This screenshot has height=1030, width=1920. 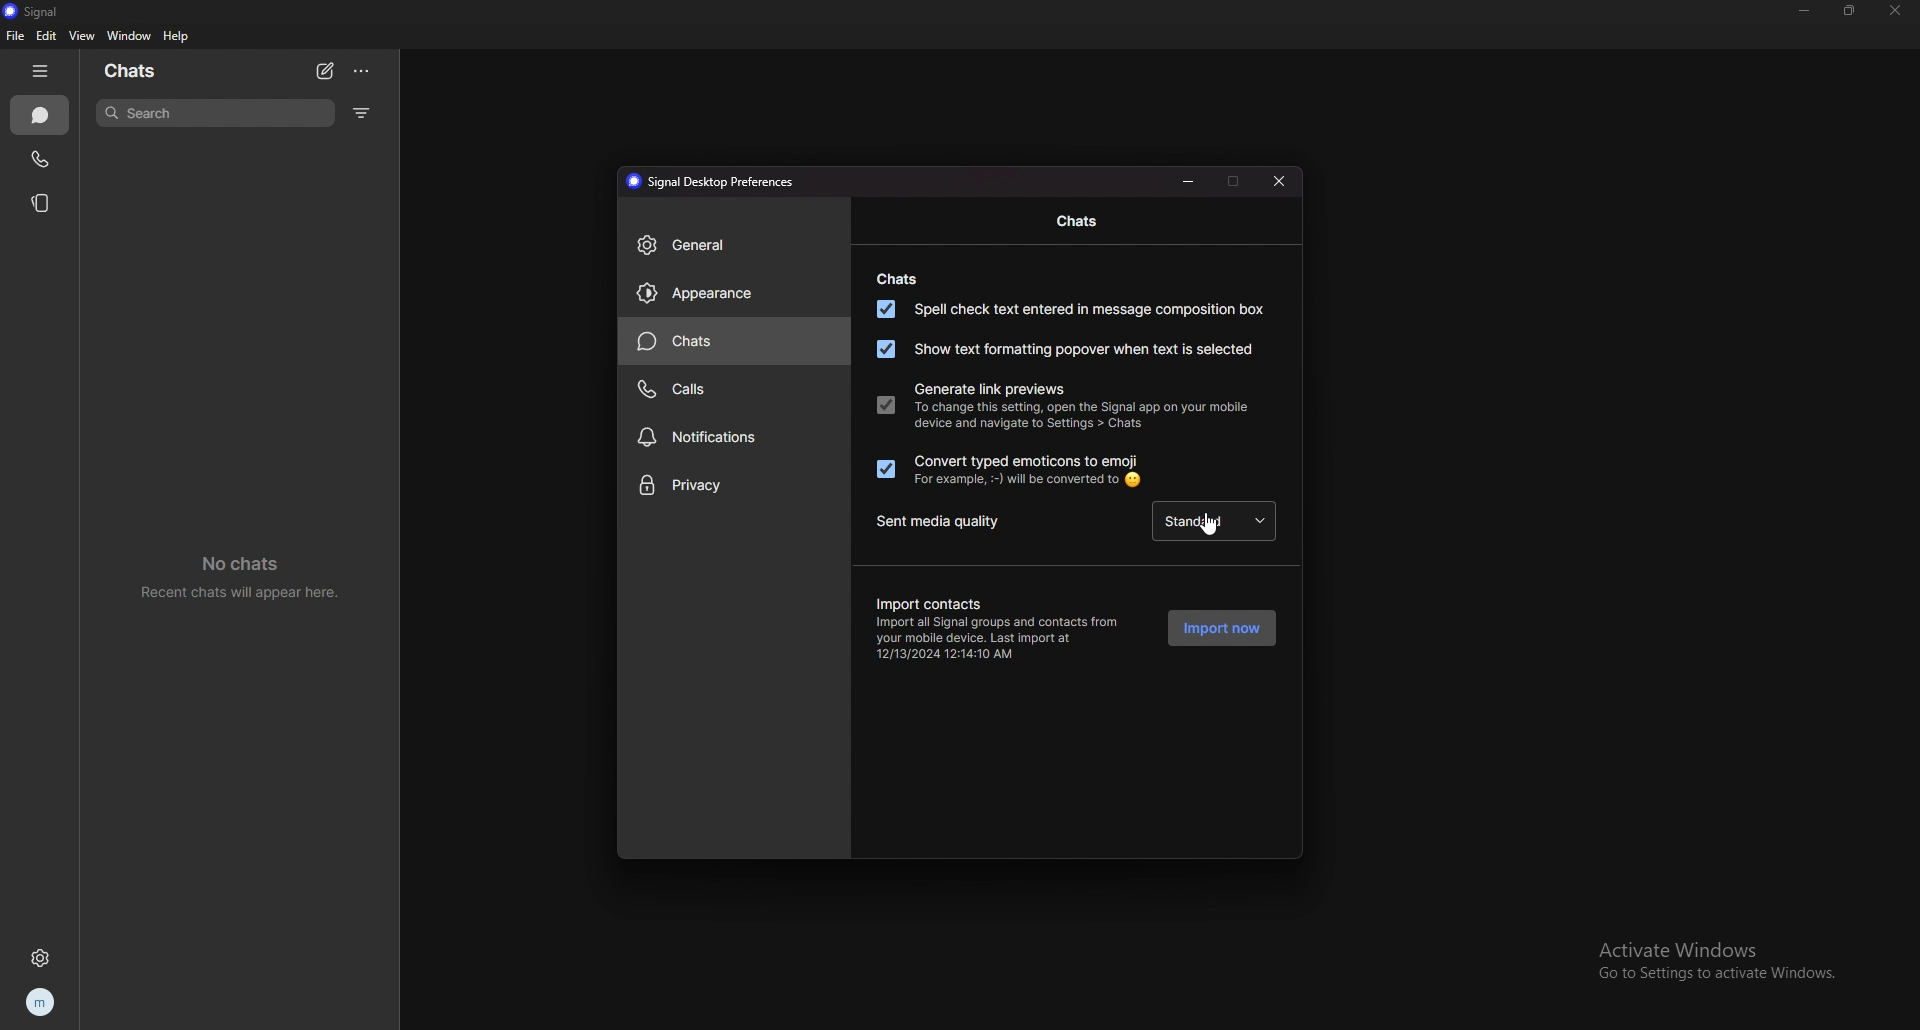 I want to click on hide tab, so click(x=41, y=71).